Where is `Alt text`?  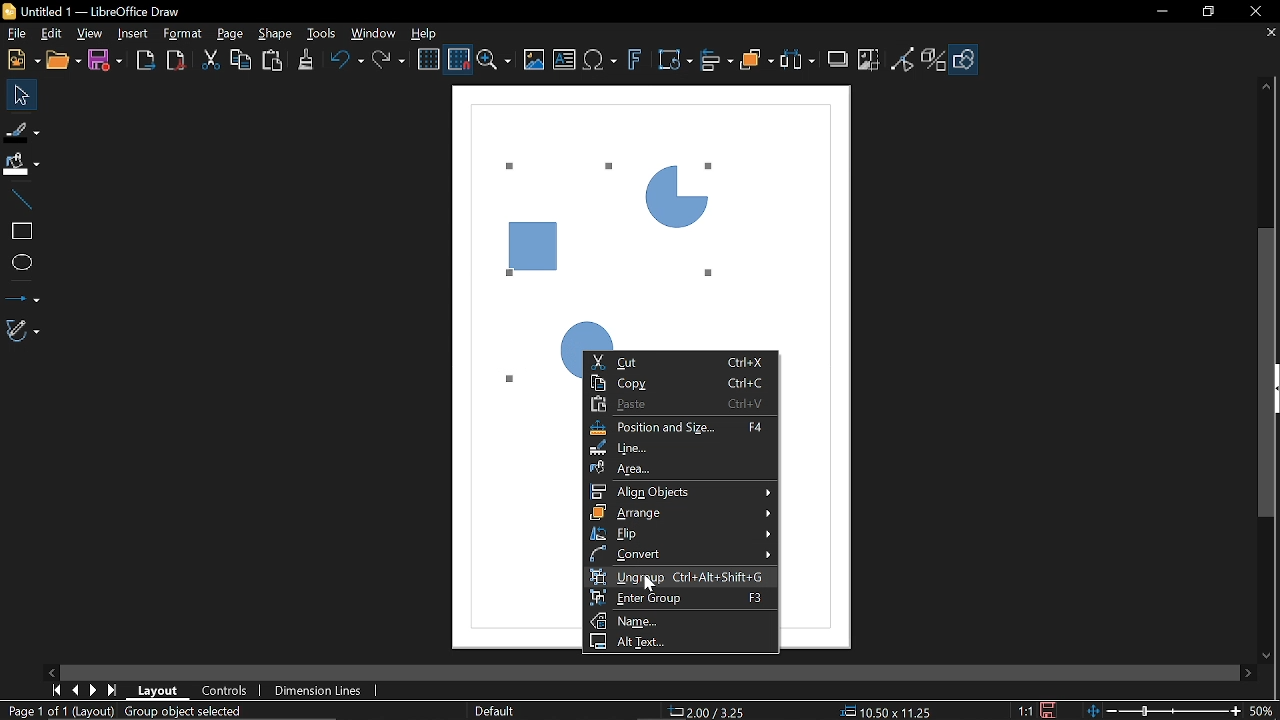
Alt text is located at coordinates (661, 641).